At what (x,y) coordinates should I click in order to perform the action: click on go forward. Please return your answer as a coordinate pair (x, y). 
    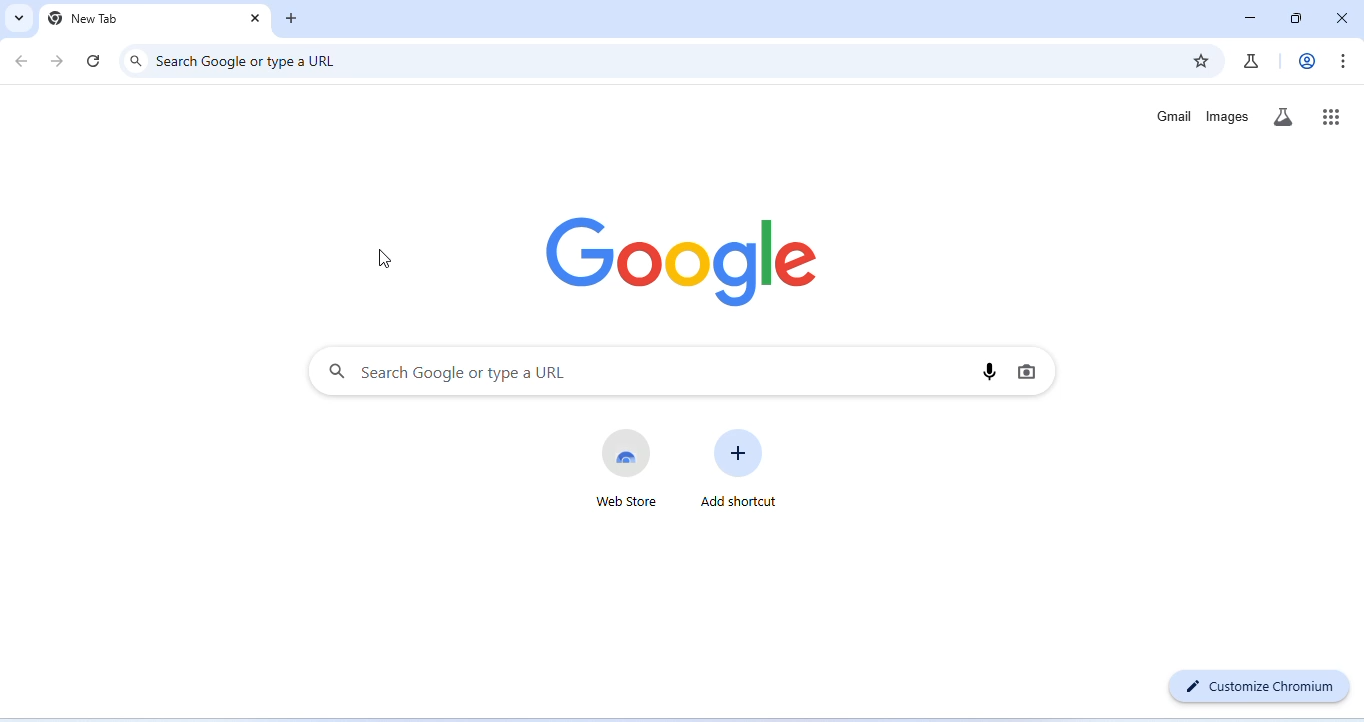
    Looking at the image, I should click on (57, 62).